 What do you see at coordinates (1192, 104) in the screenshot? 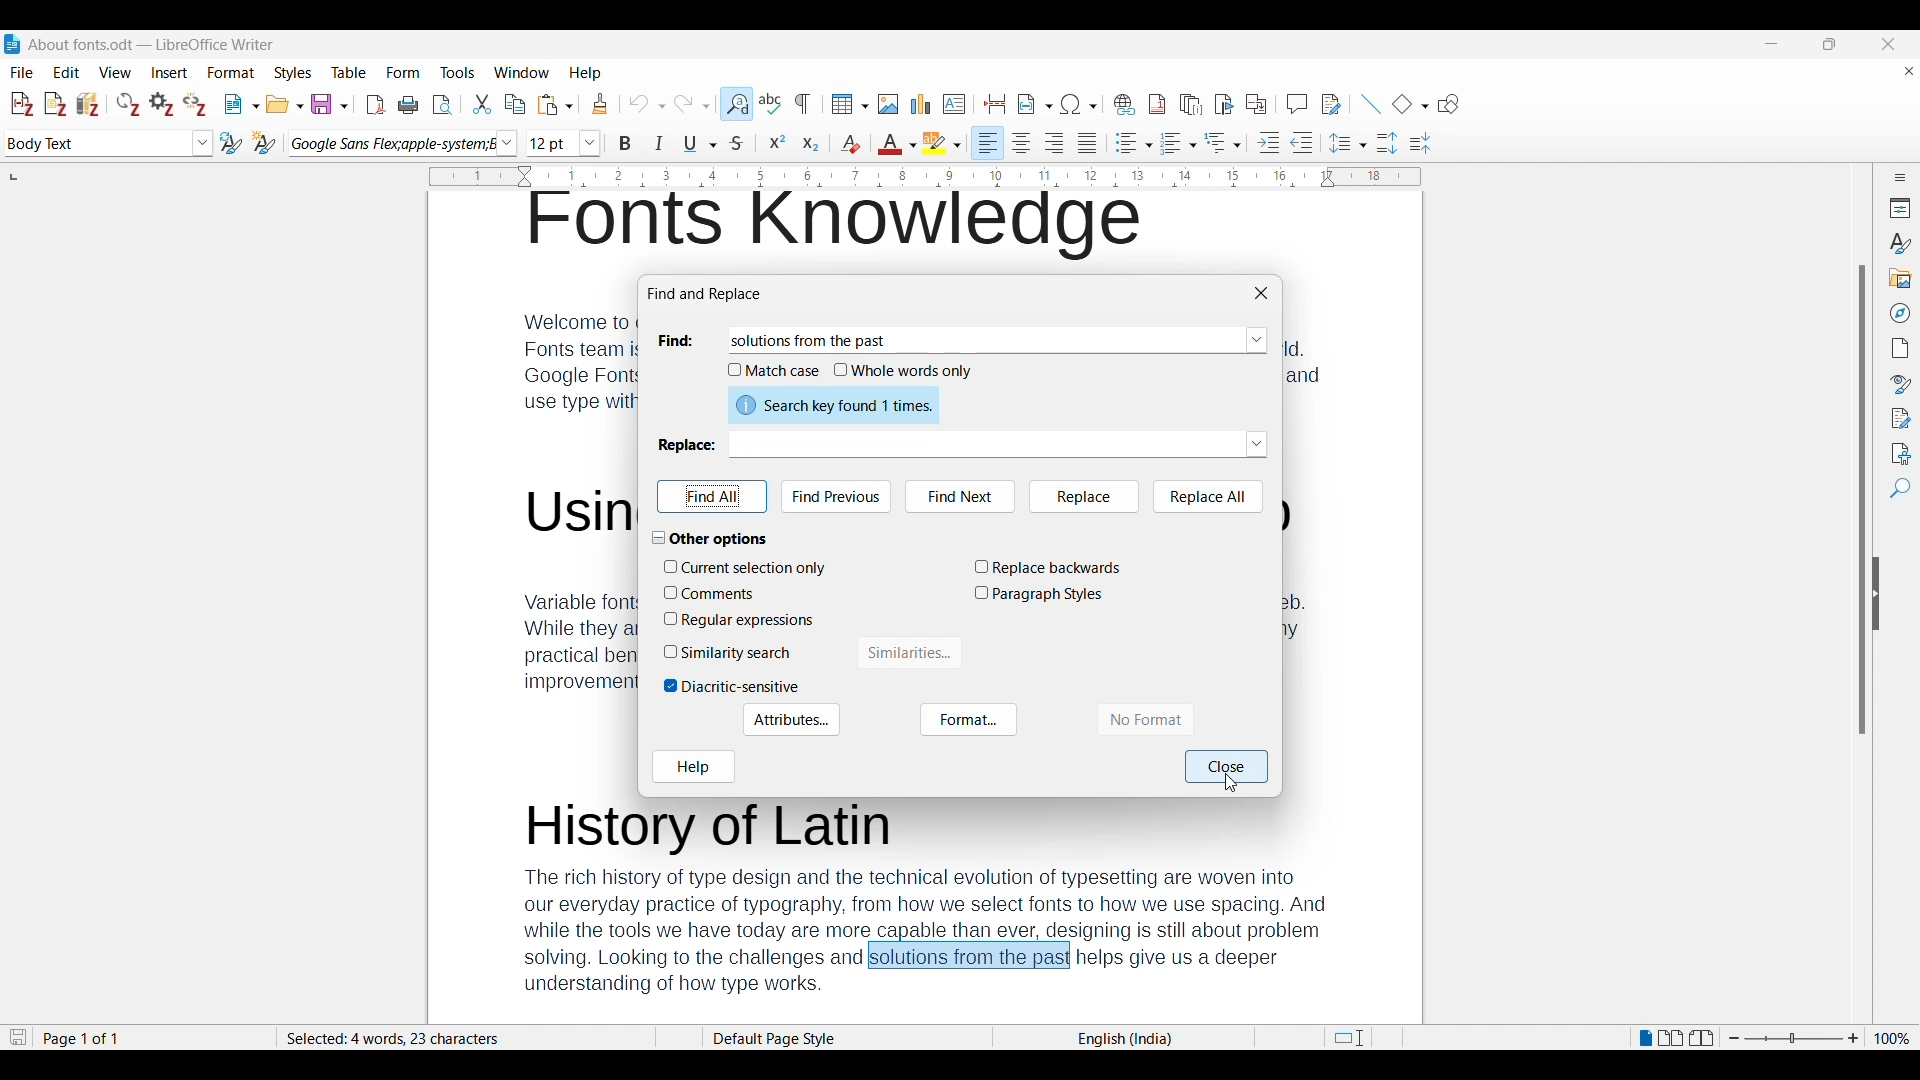
I see `Insert endnote` at bounding box center [1192, 104].